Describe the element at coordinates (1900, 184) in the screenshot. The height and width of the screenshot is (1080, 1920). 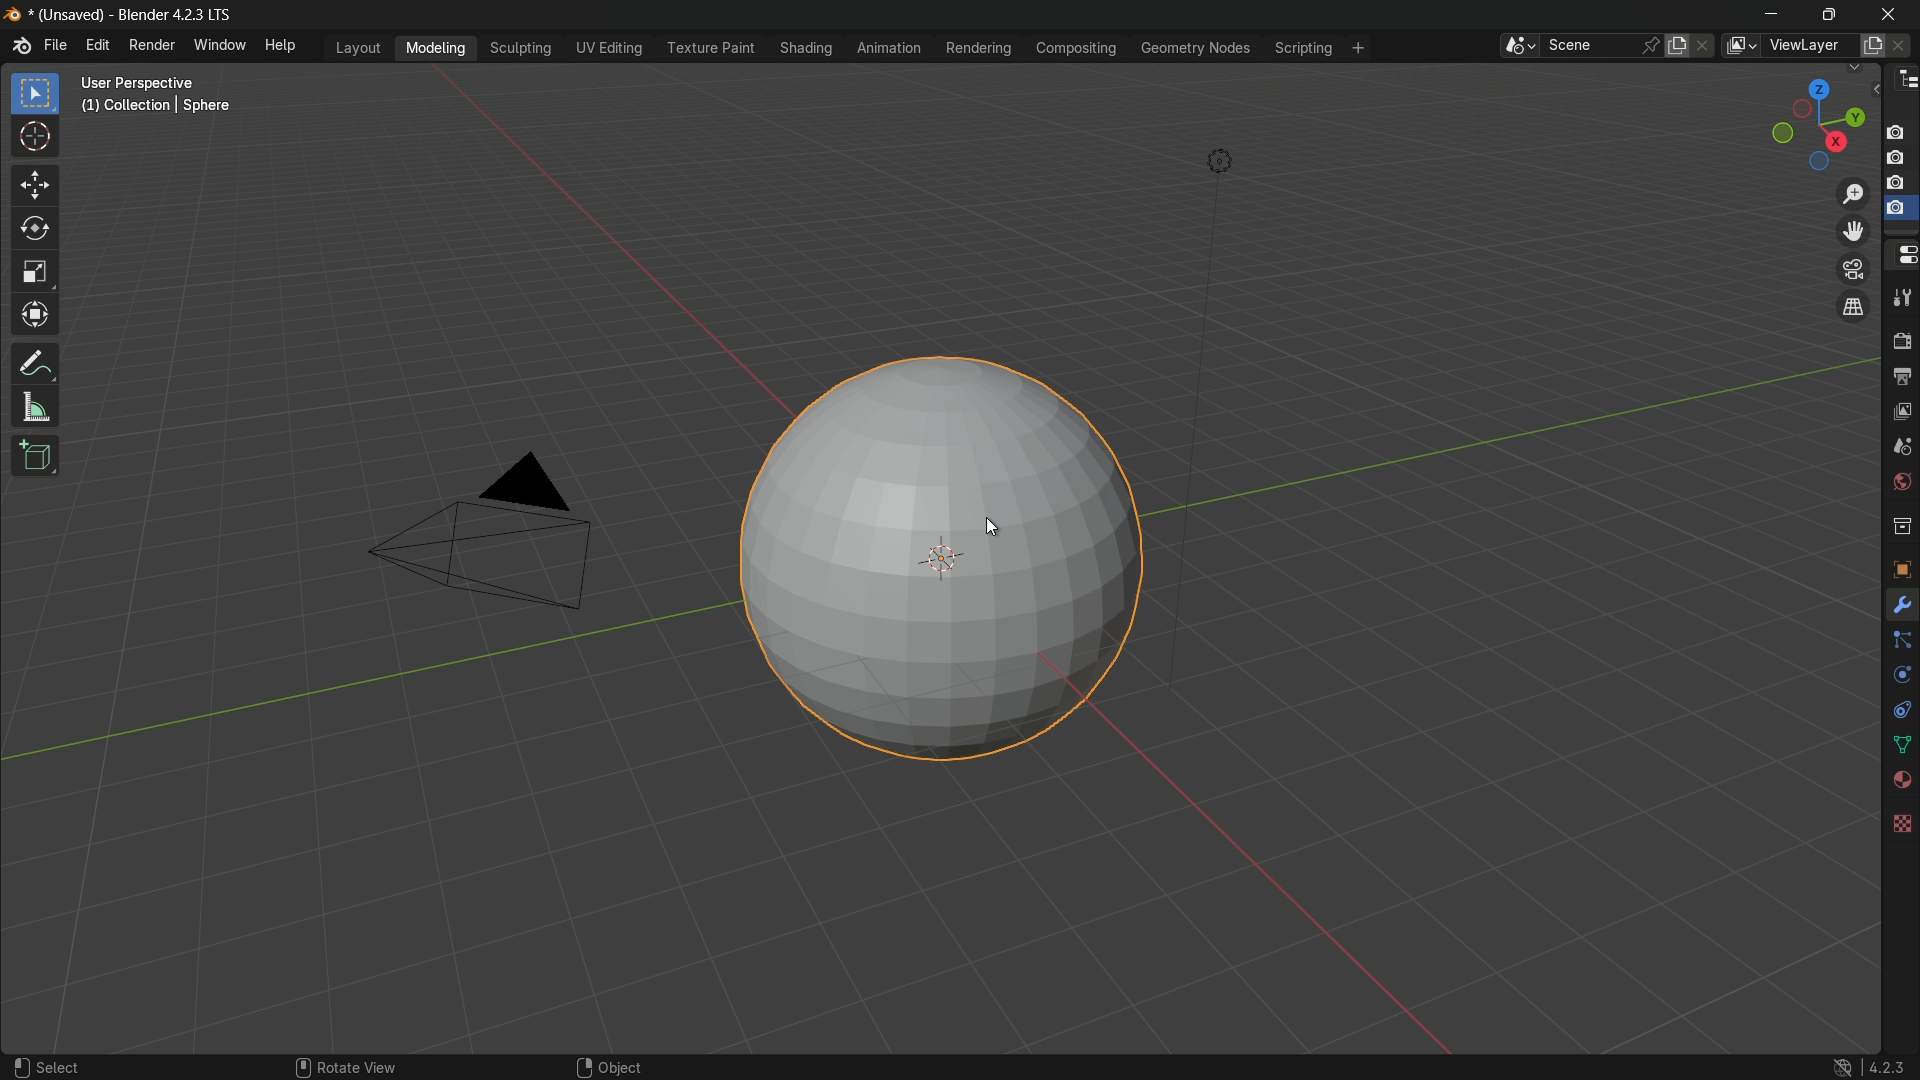
I see `capture` at that location.